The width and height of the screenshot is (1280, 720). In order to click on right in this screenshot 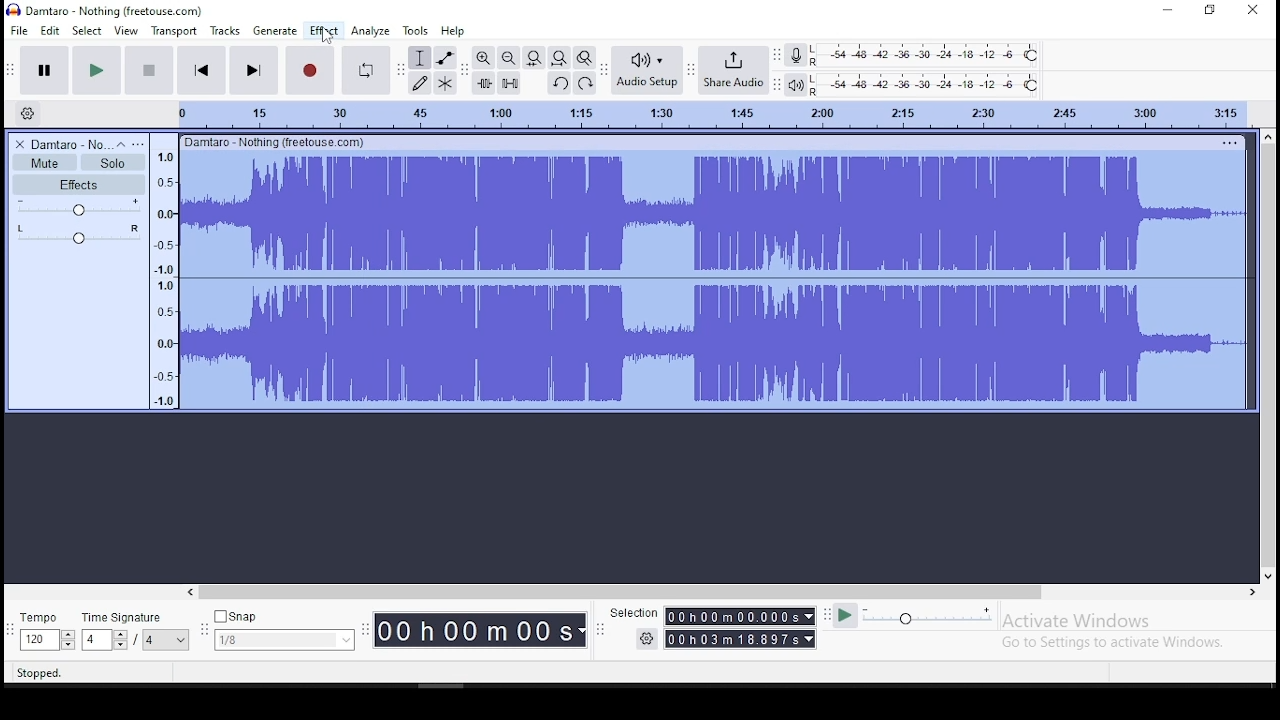, I will do `click(1252, 591)`.